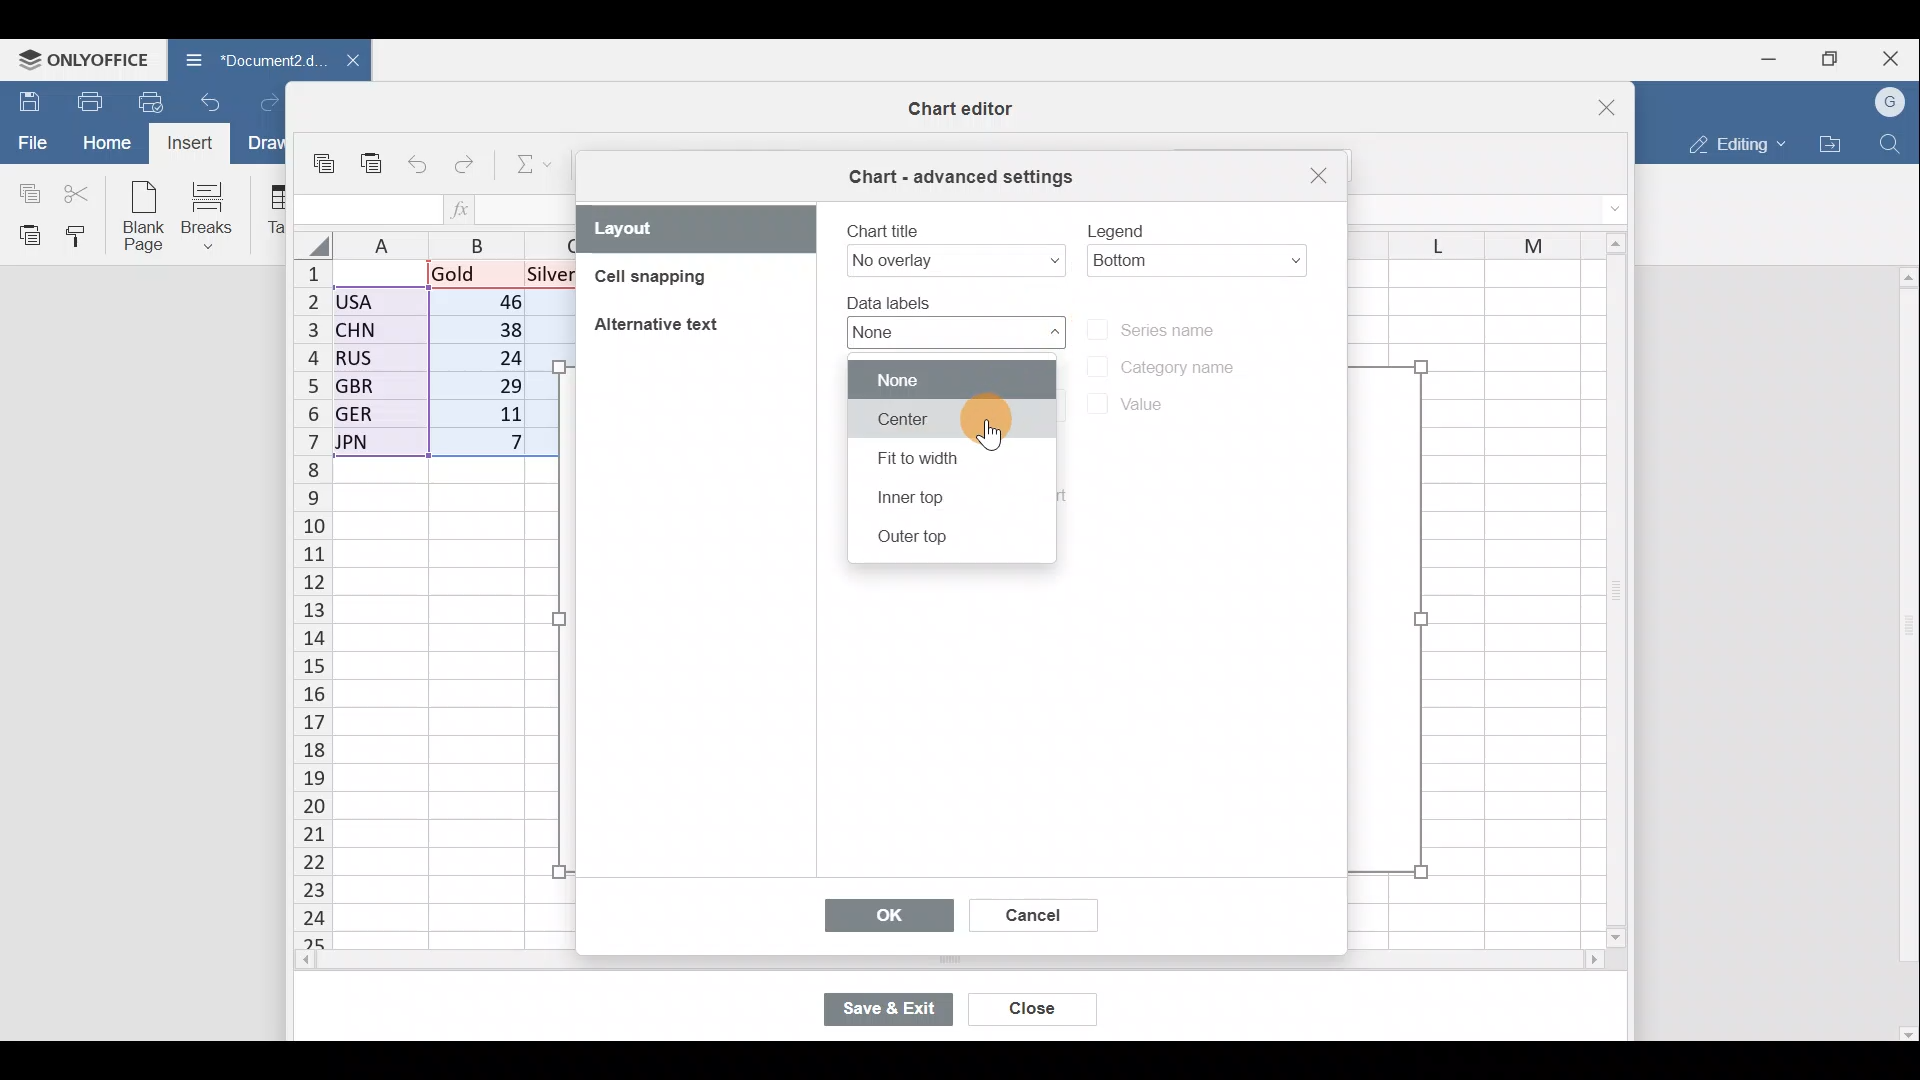  I want to click on Save, so click(25, 101).